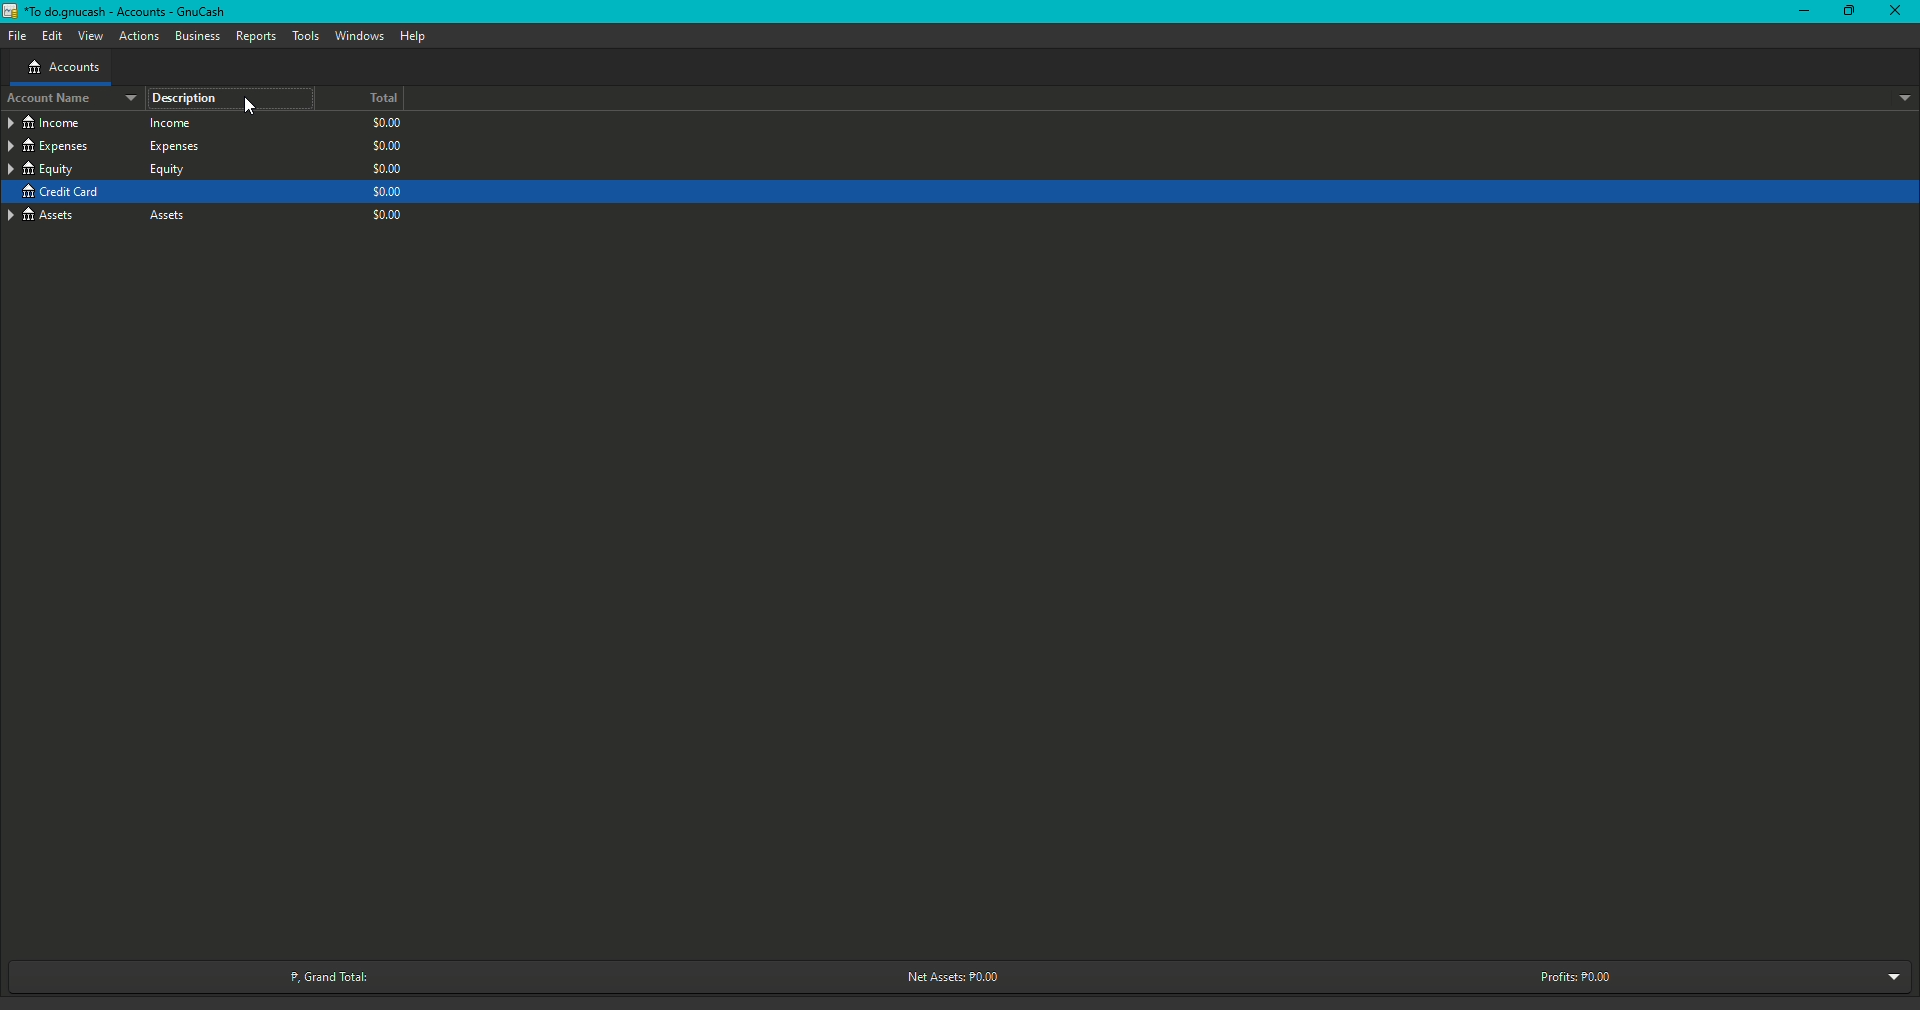 The height and width of the screenshot is (1010, 1920). I want to click on Business, so click(194, 34).